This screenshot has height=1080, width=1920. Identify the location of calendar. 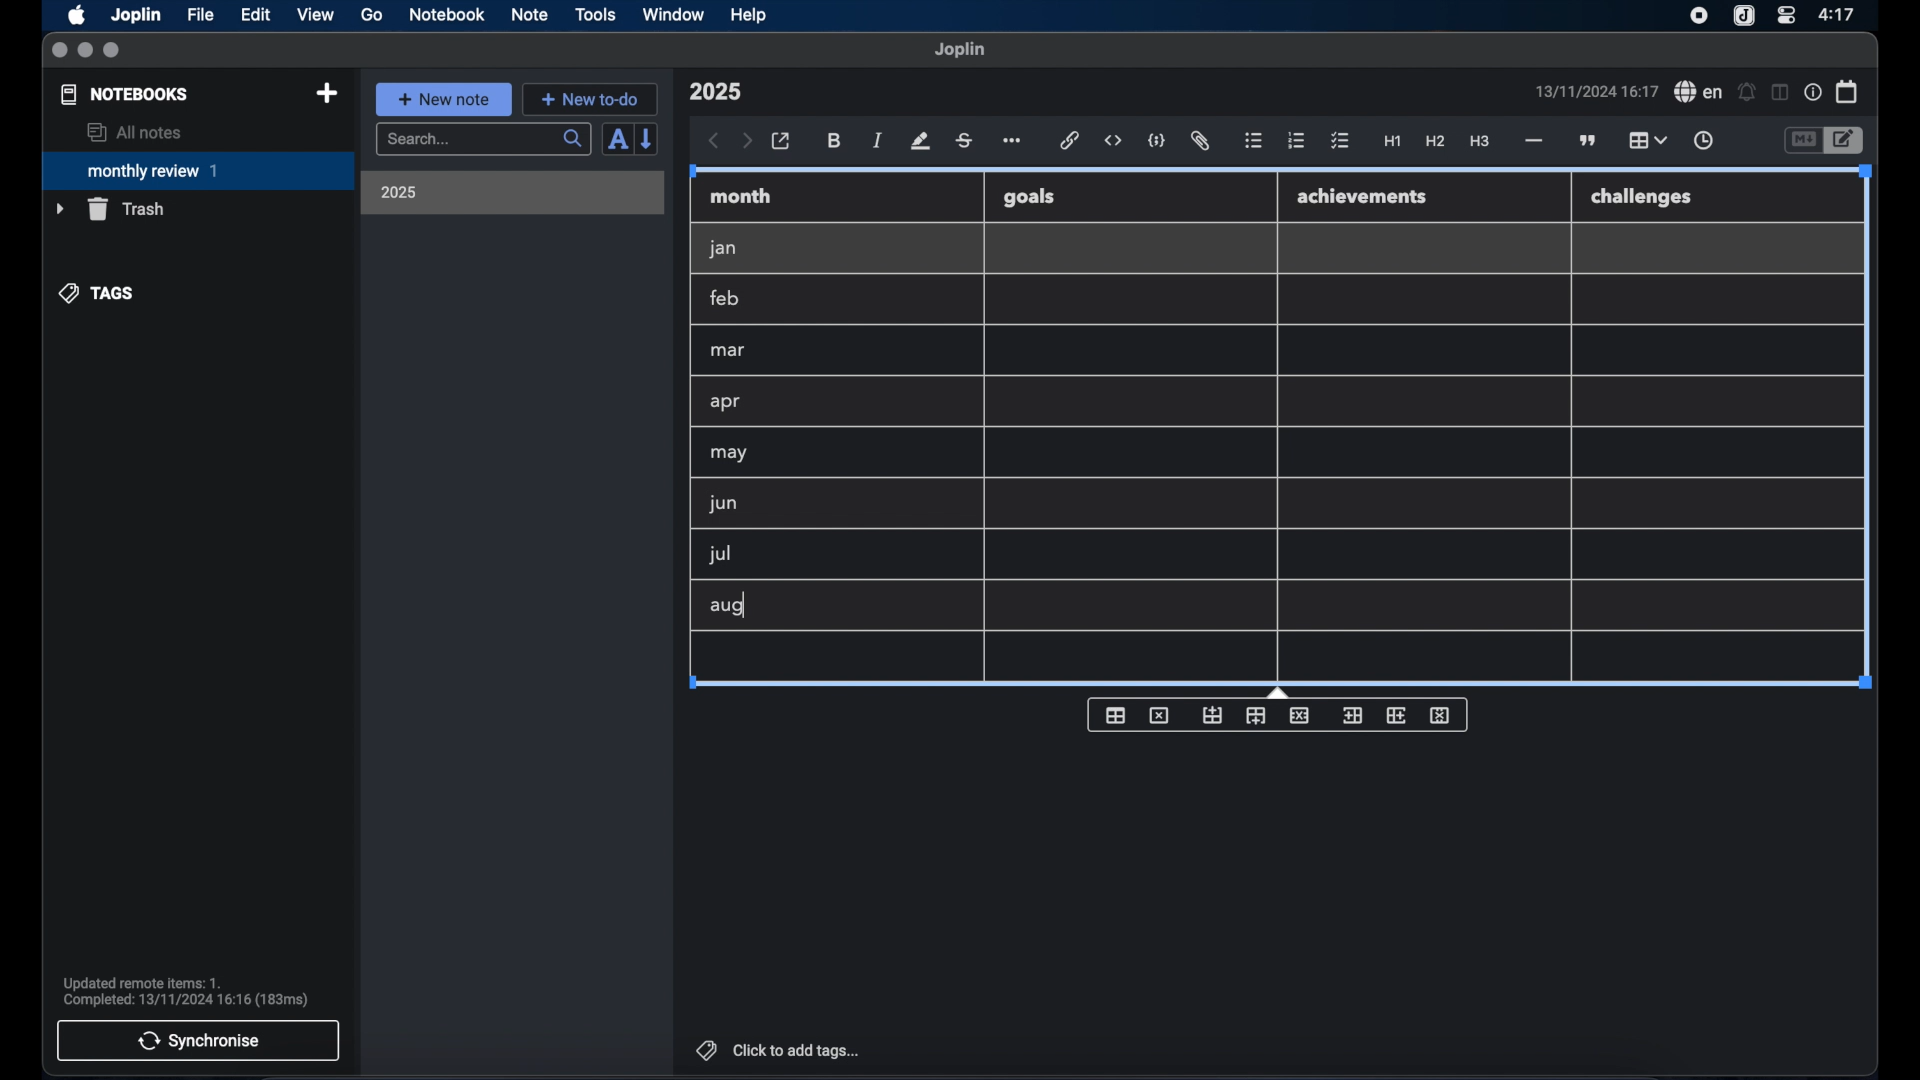
(1848, 91).